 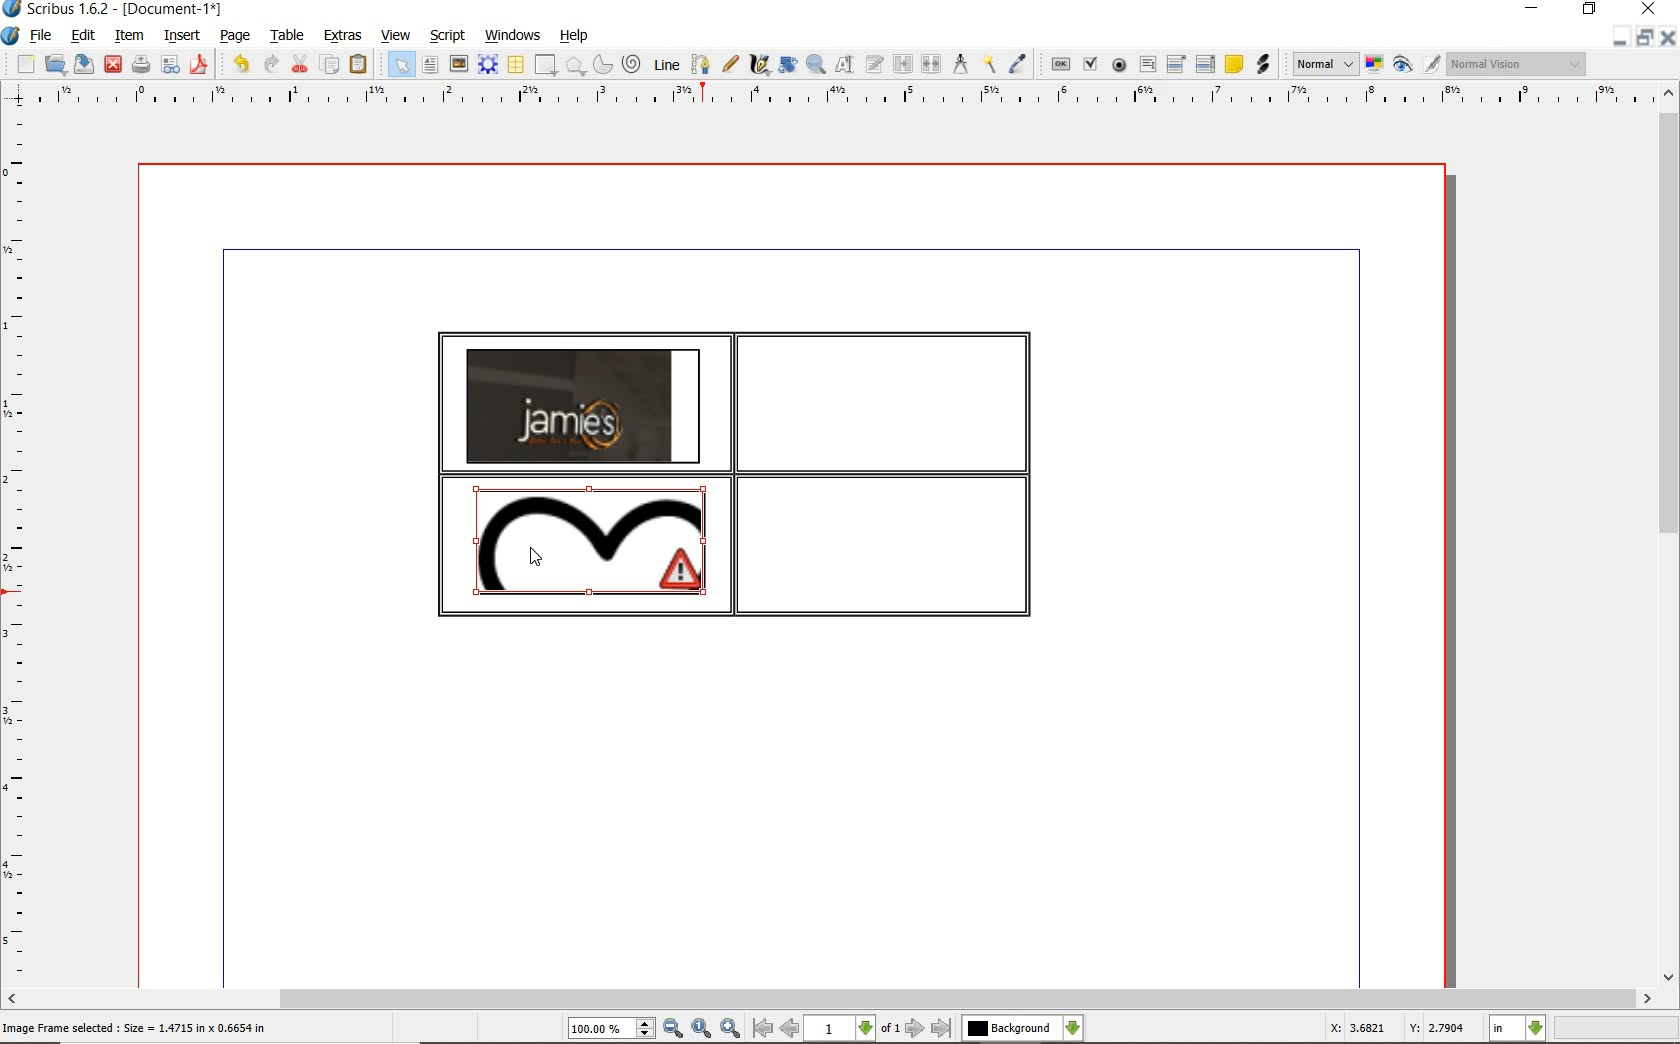 What do you see at coordinates (302, 63) in the screenshot?
I see `cut` at bounding box center [302, 63].